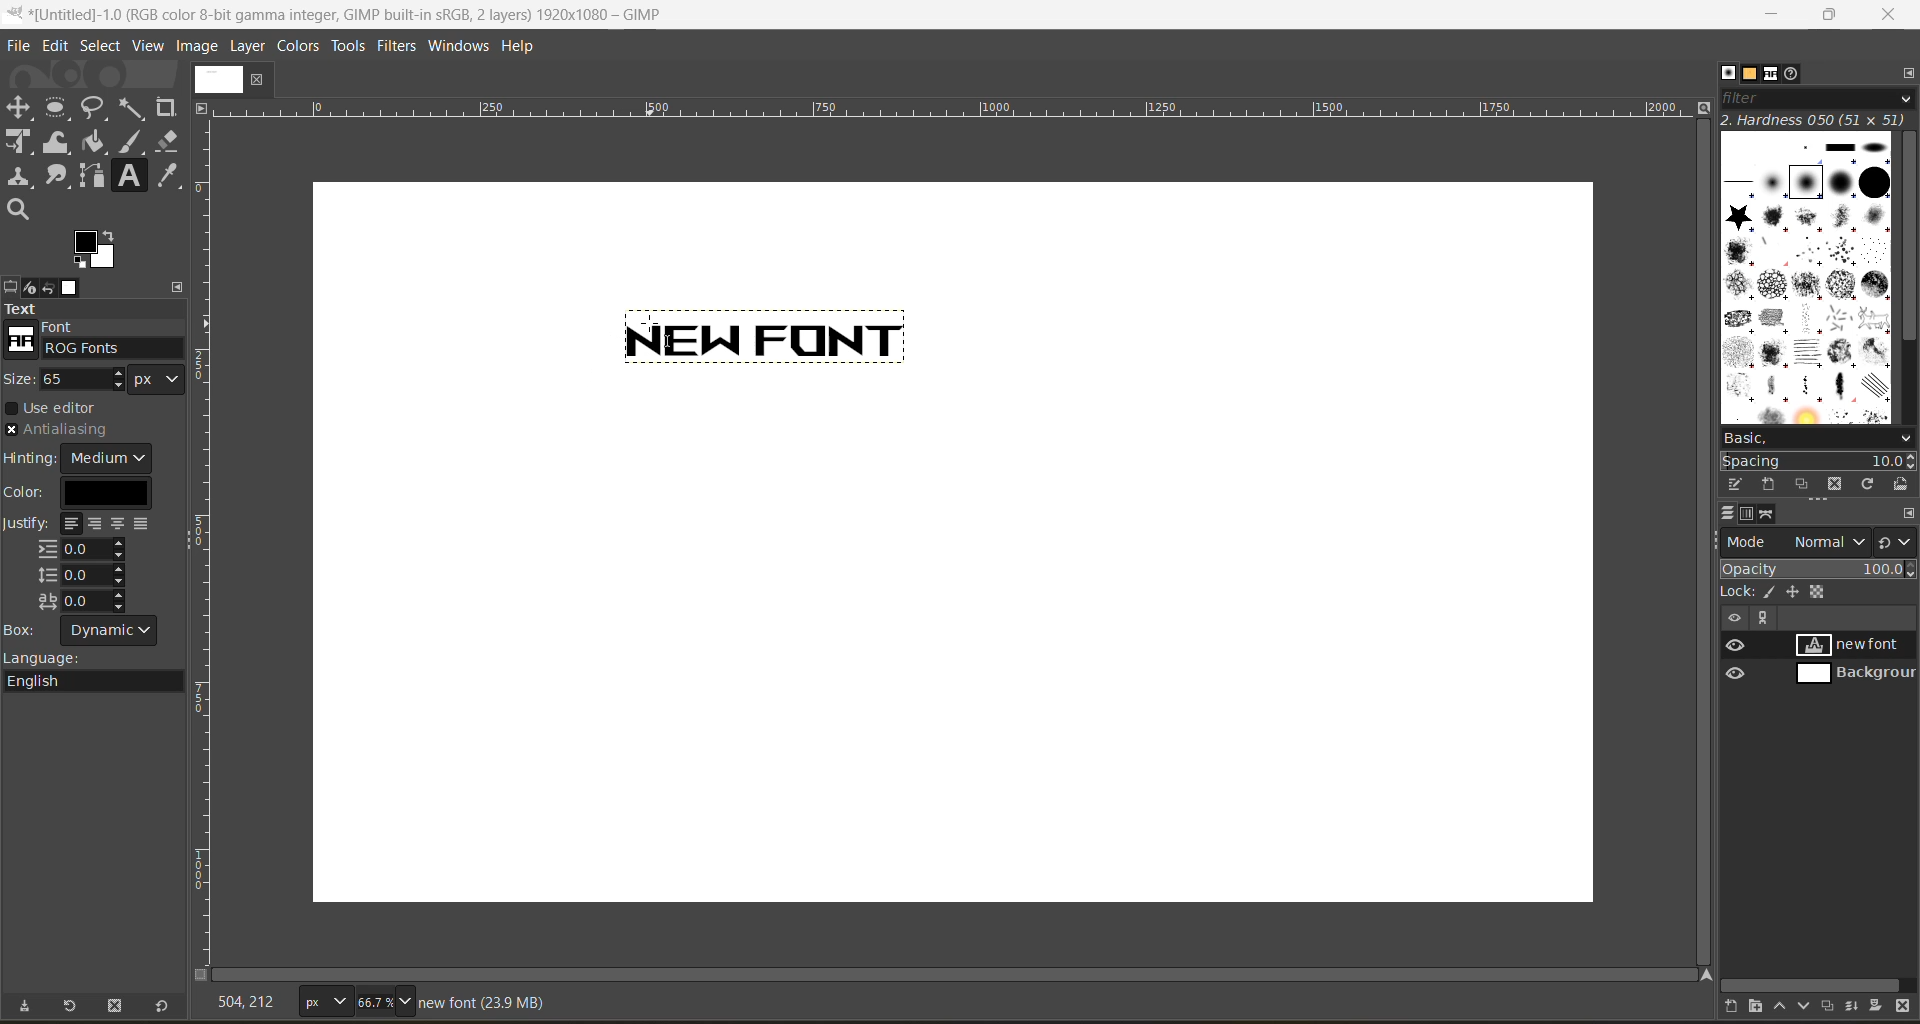 The width and height of the screenshot is (1920, 1024). Describe the element at coordinates (52, 45) in the screenshot. I see `edit` at that location.